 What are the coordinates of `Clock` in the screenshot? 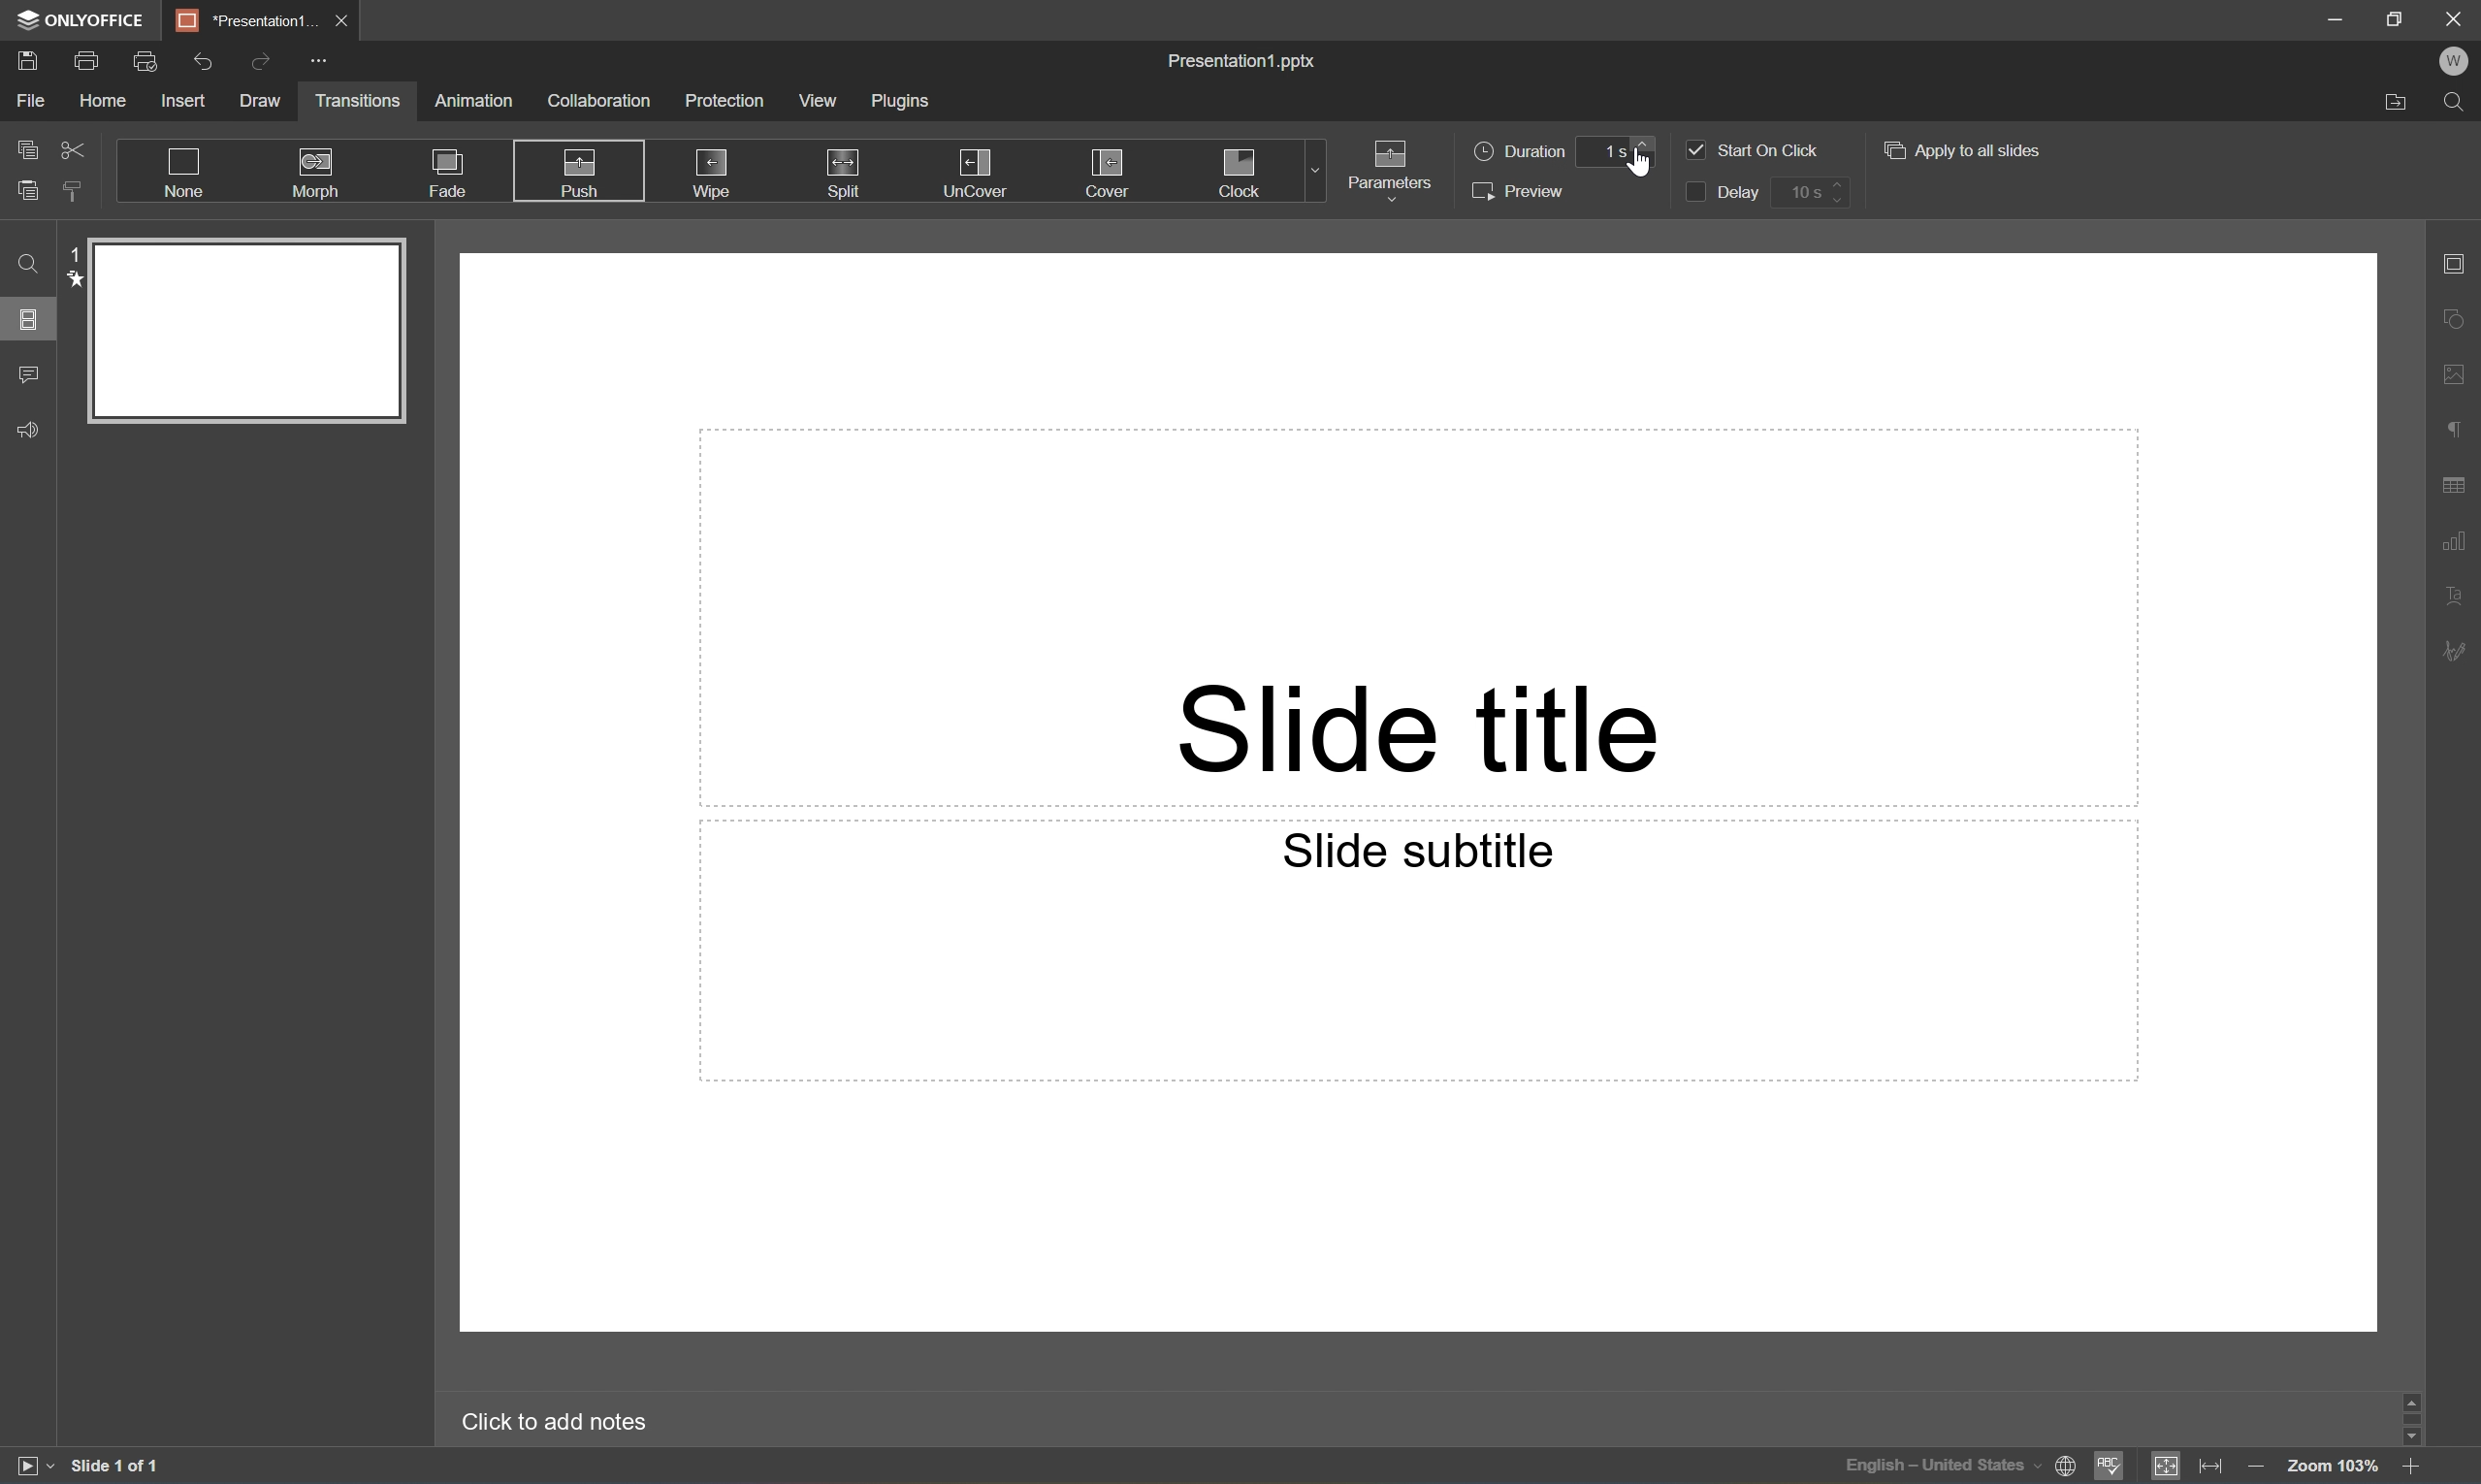 It's located at (1241, 172).